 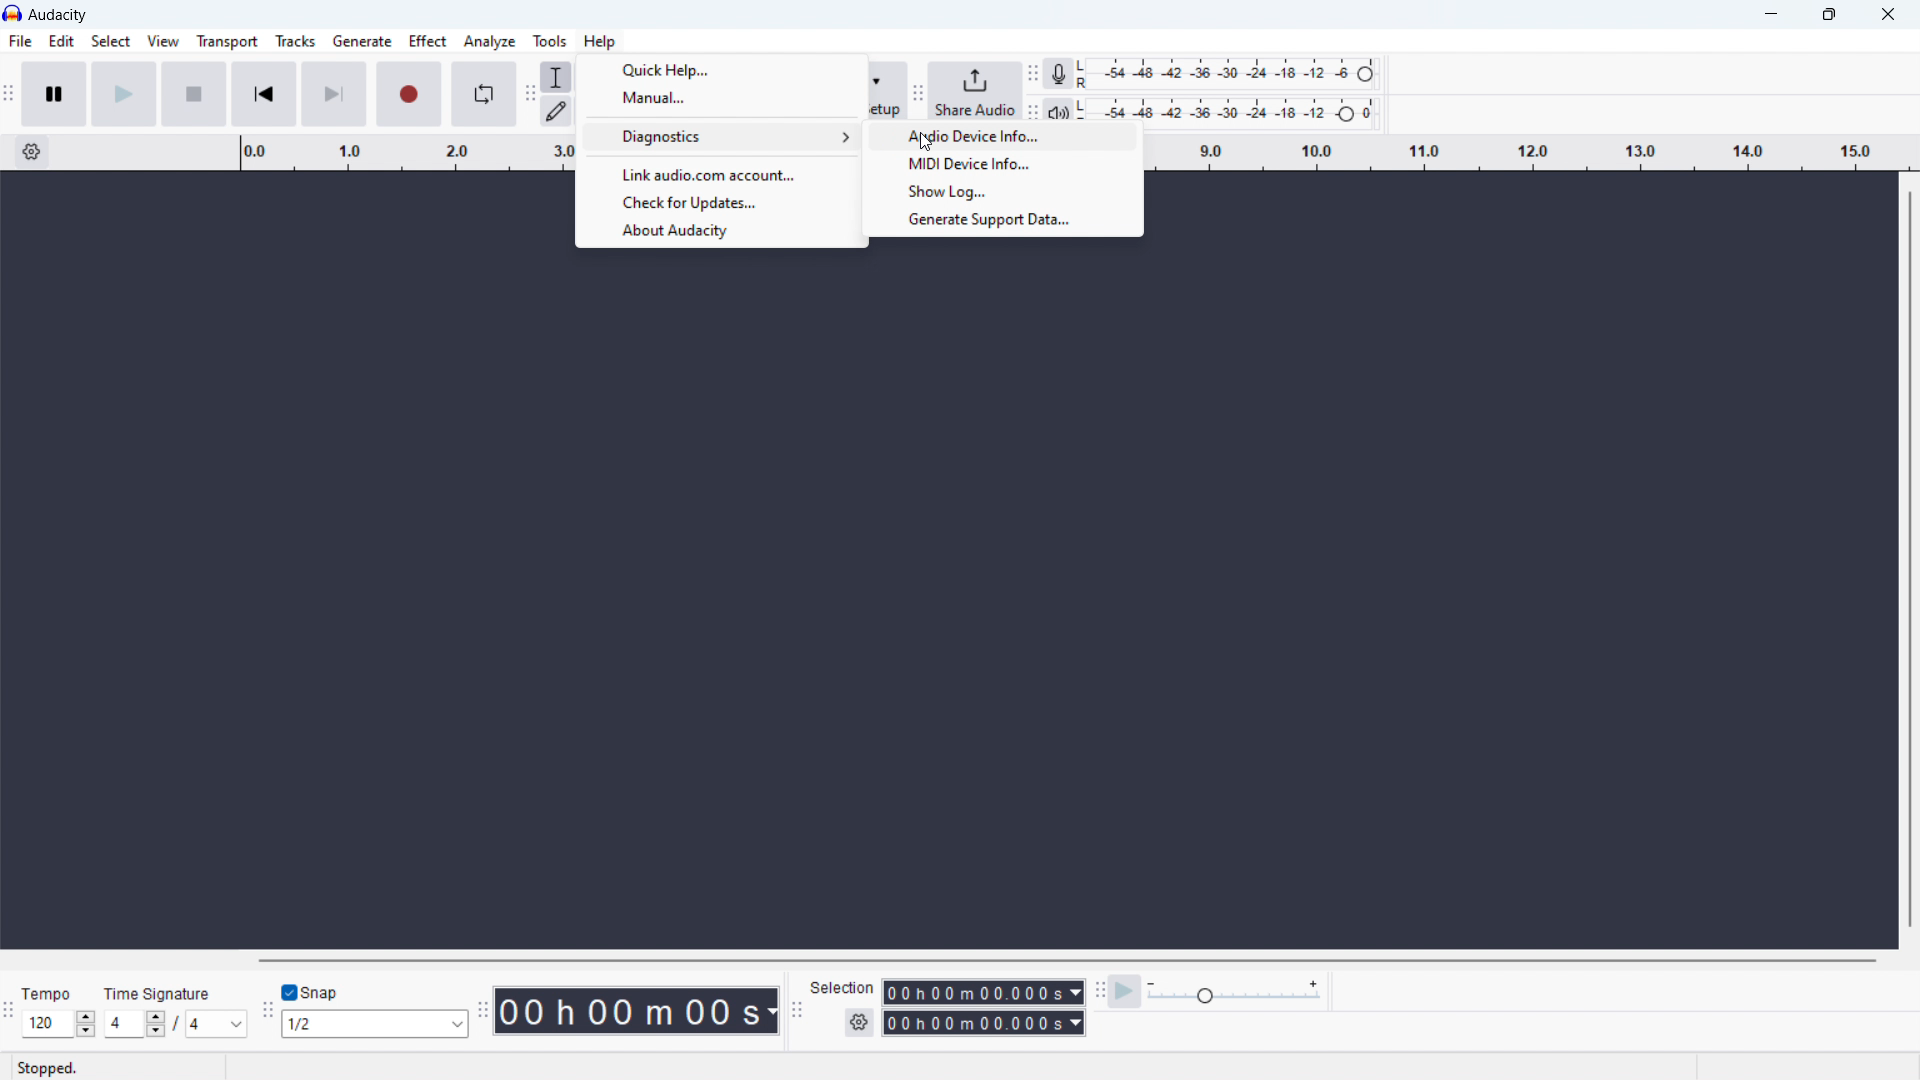 What do you see at coordinates (601, 41) in the screenshot?
I see `Cursor on help` at bounding box center [601, 41].